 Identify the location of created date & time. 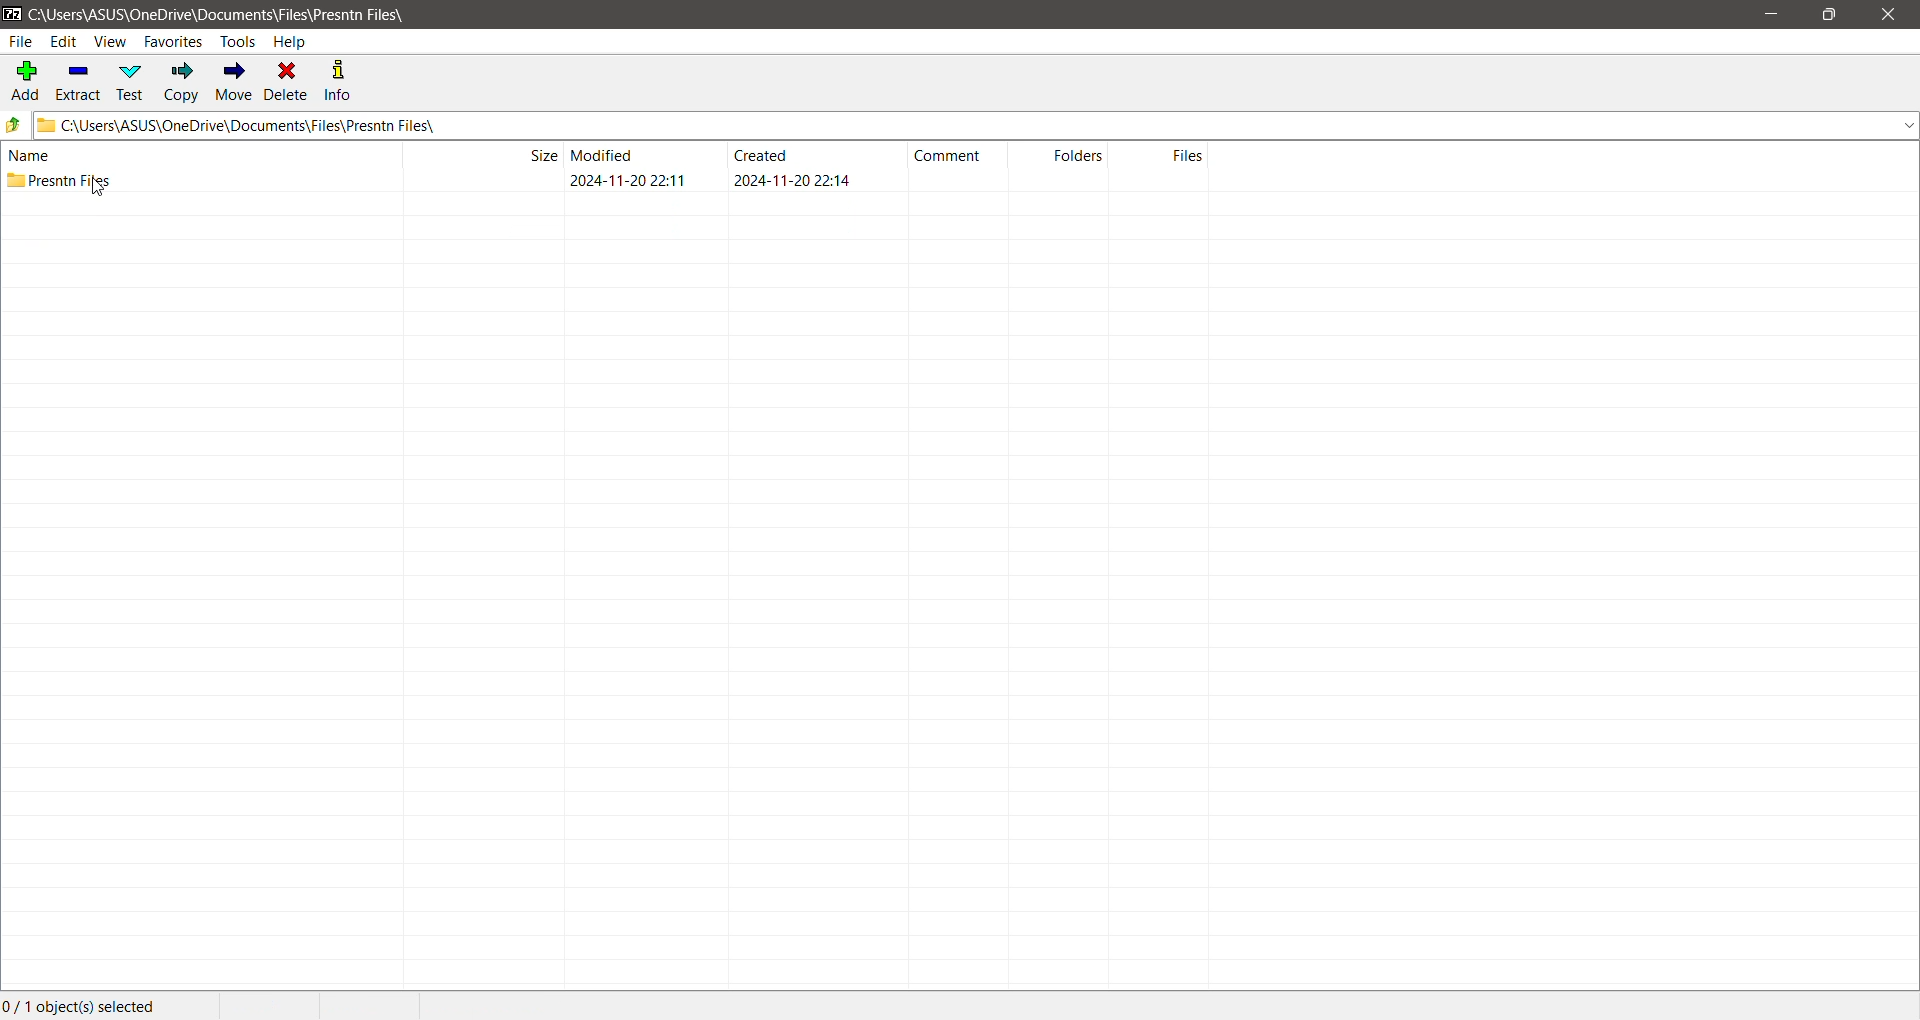
(791, 180).